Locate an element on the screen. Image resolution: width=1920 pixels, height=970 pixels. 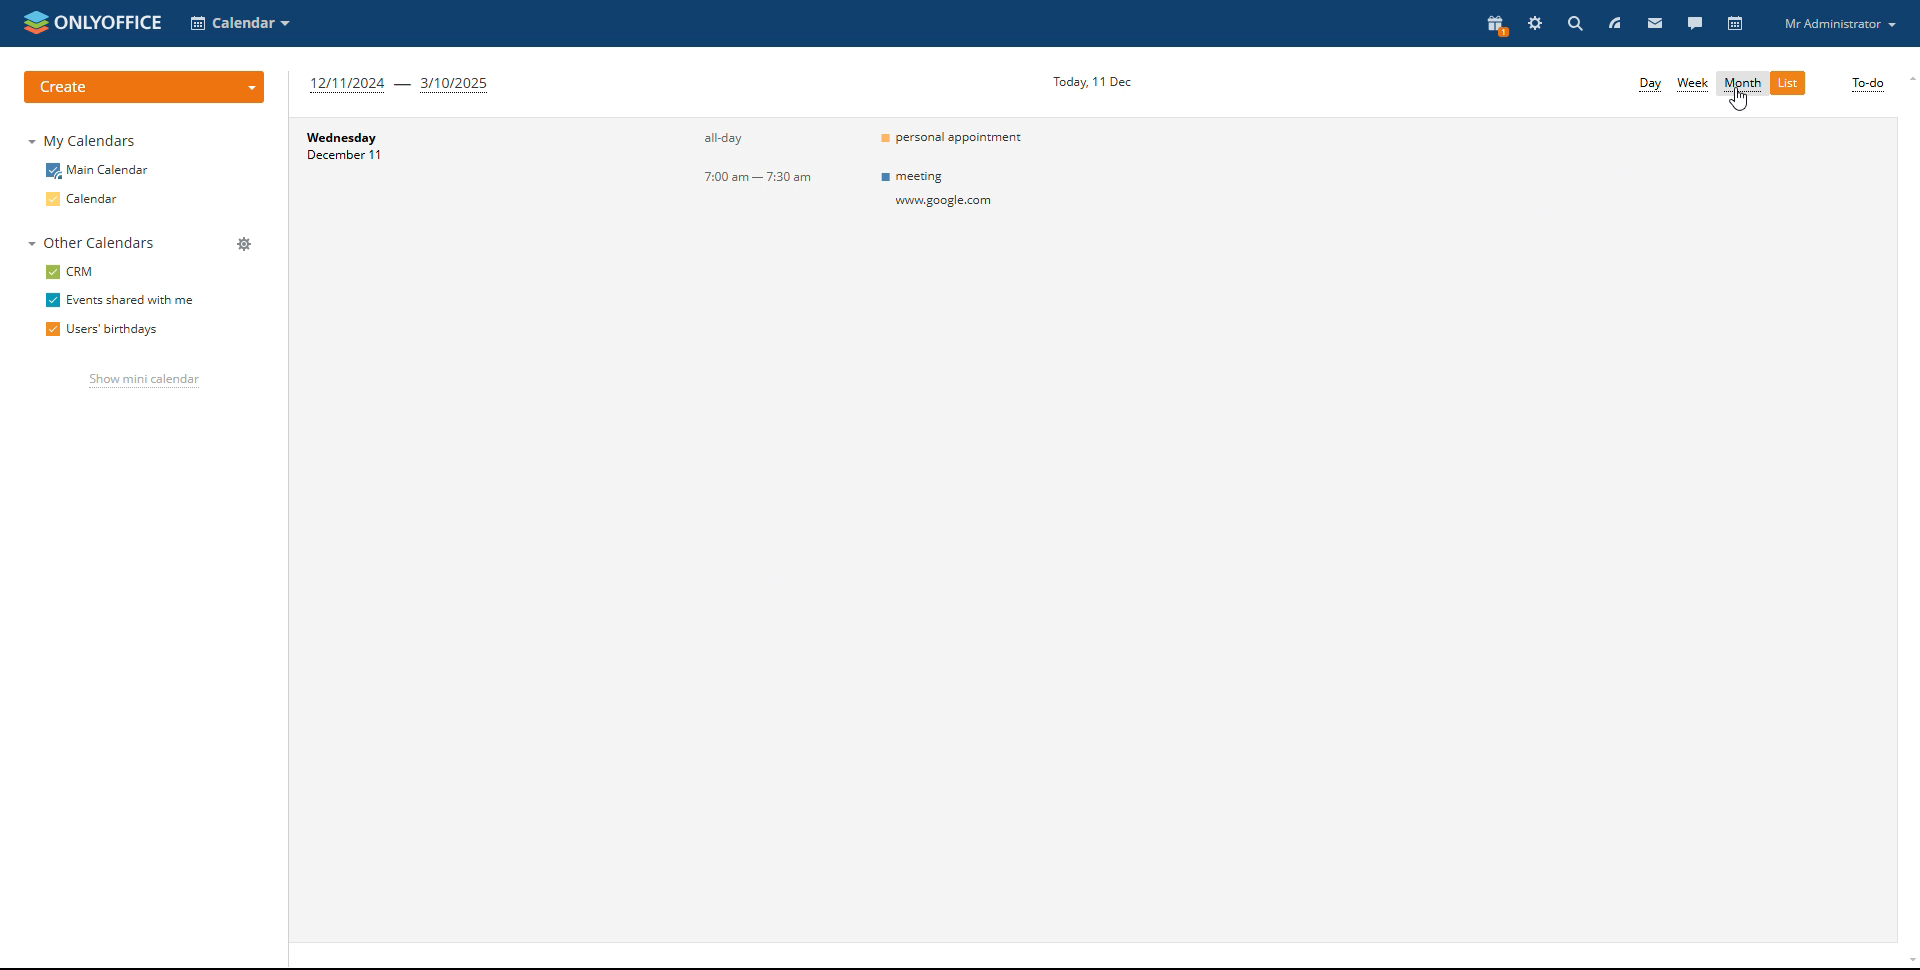
feed is located at coordinates (1614, 22).